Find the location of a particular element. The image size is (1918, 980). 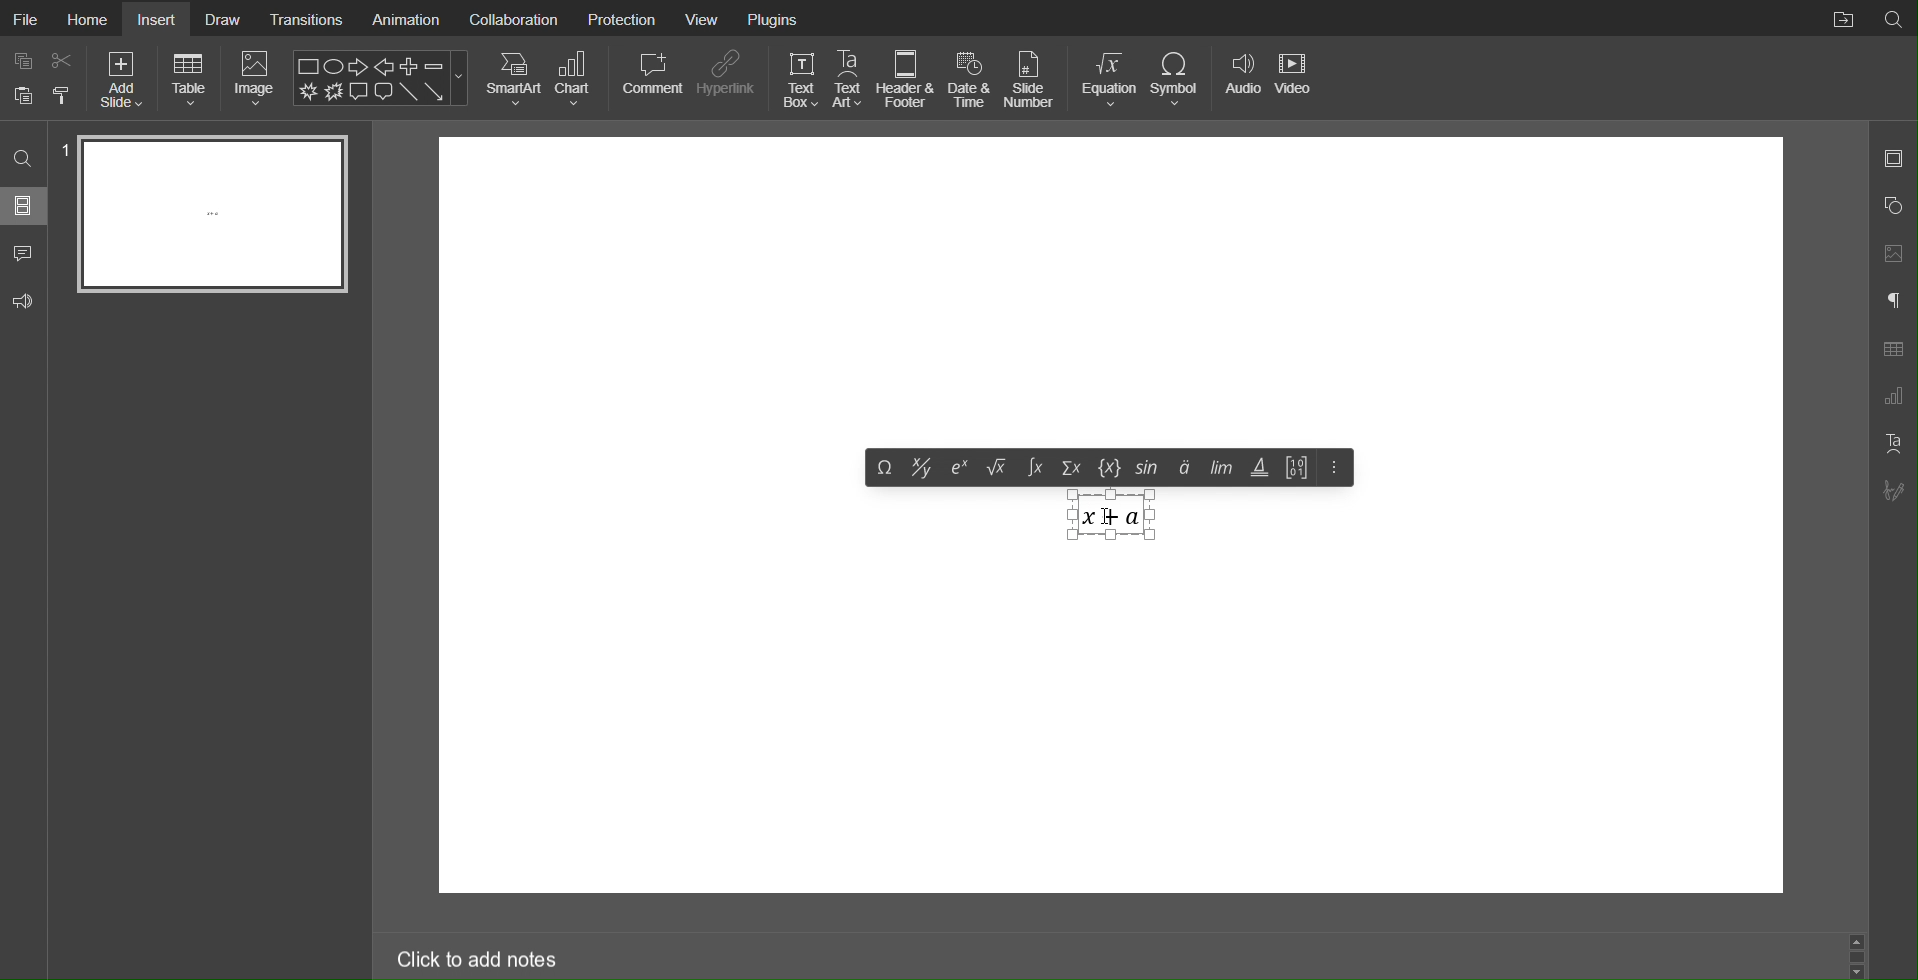

Symbols is located at coordinates (1182, 470).